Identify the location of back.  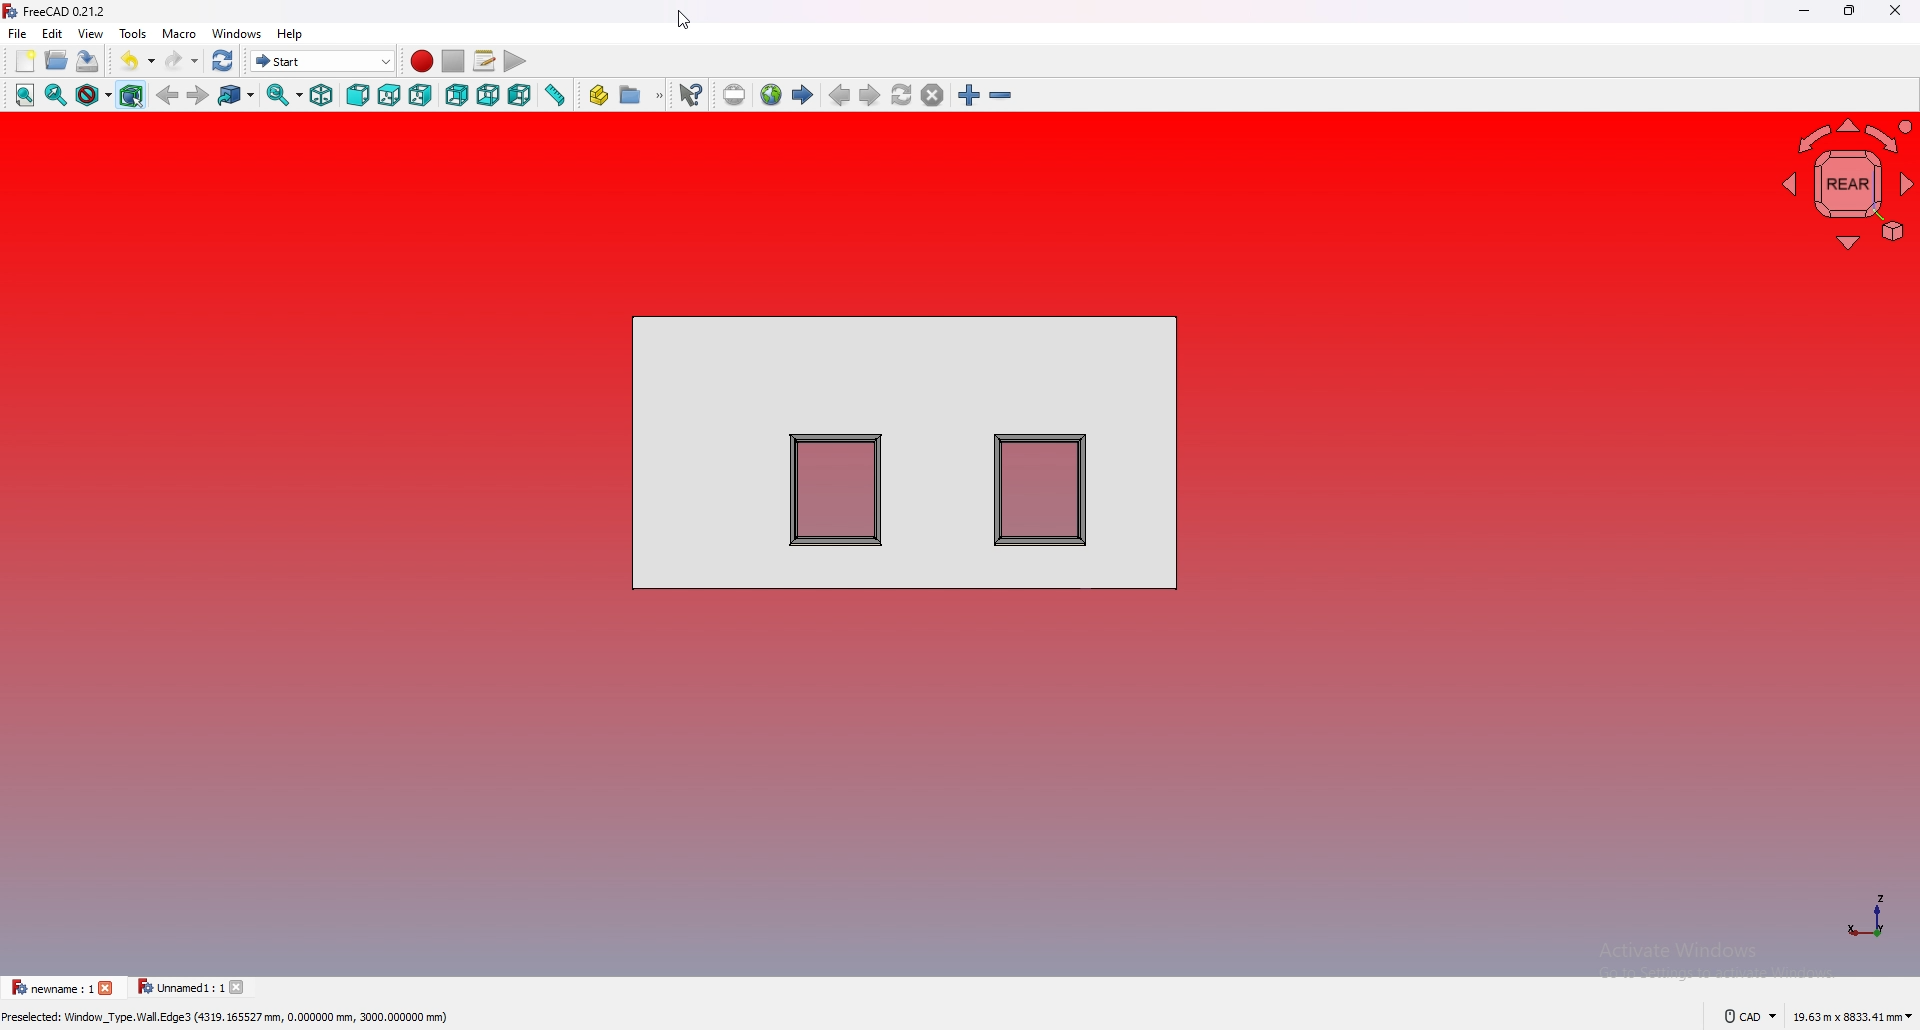
(169, 95).